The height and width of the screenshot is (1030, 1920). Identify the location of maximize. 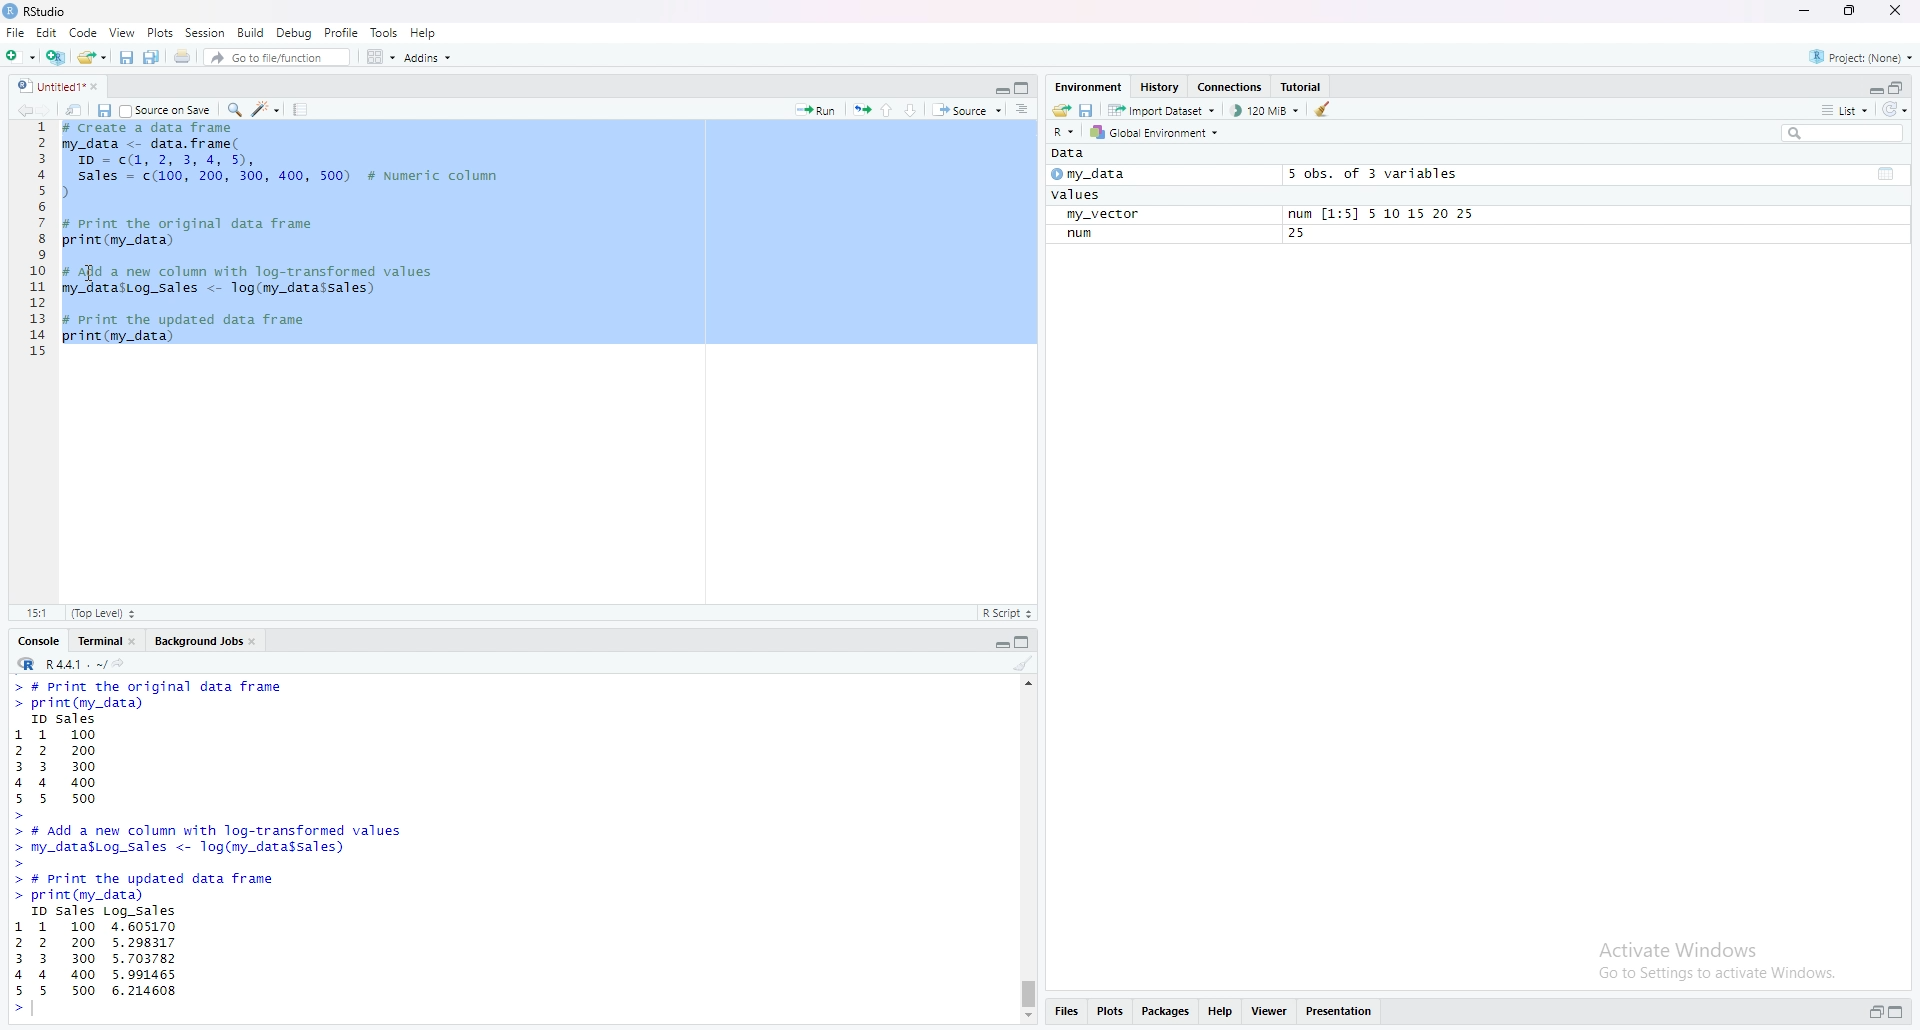
(1903, 86).